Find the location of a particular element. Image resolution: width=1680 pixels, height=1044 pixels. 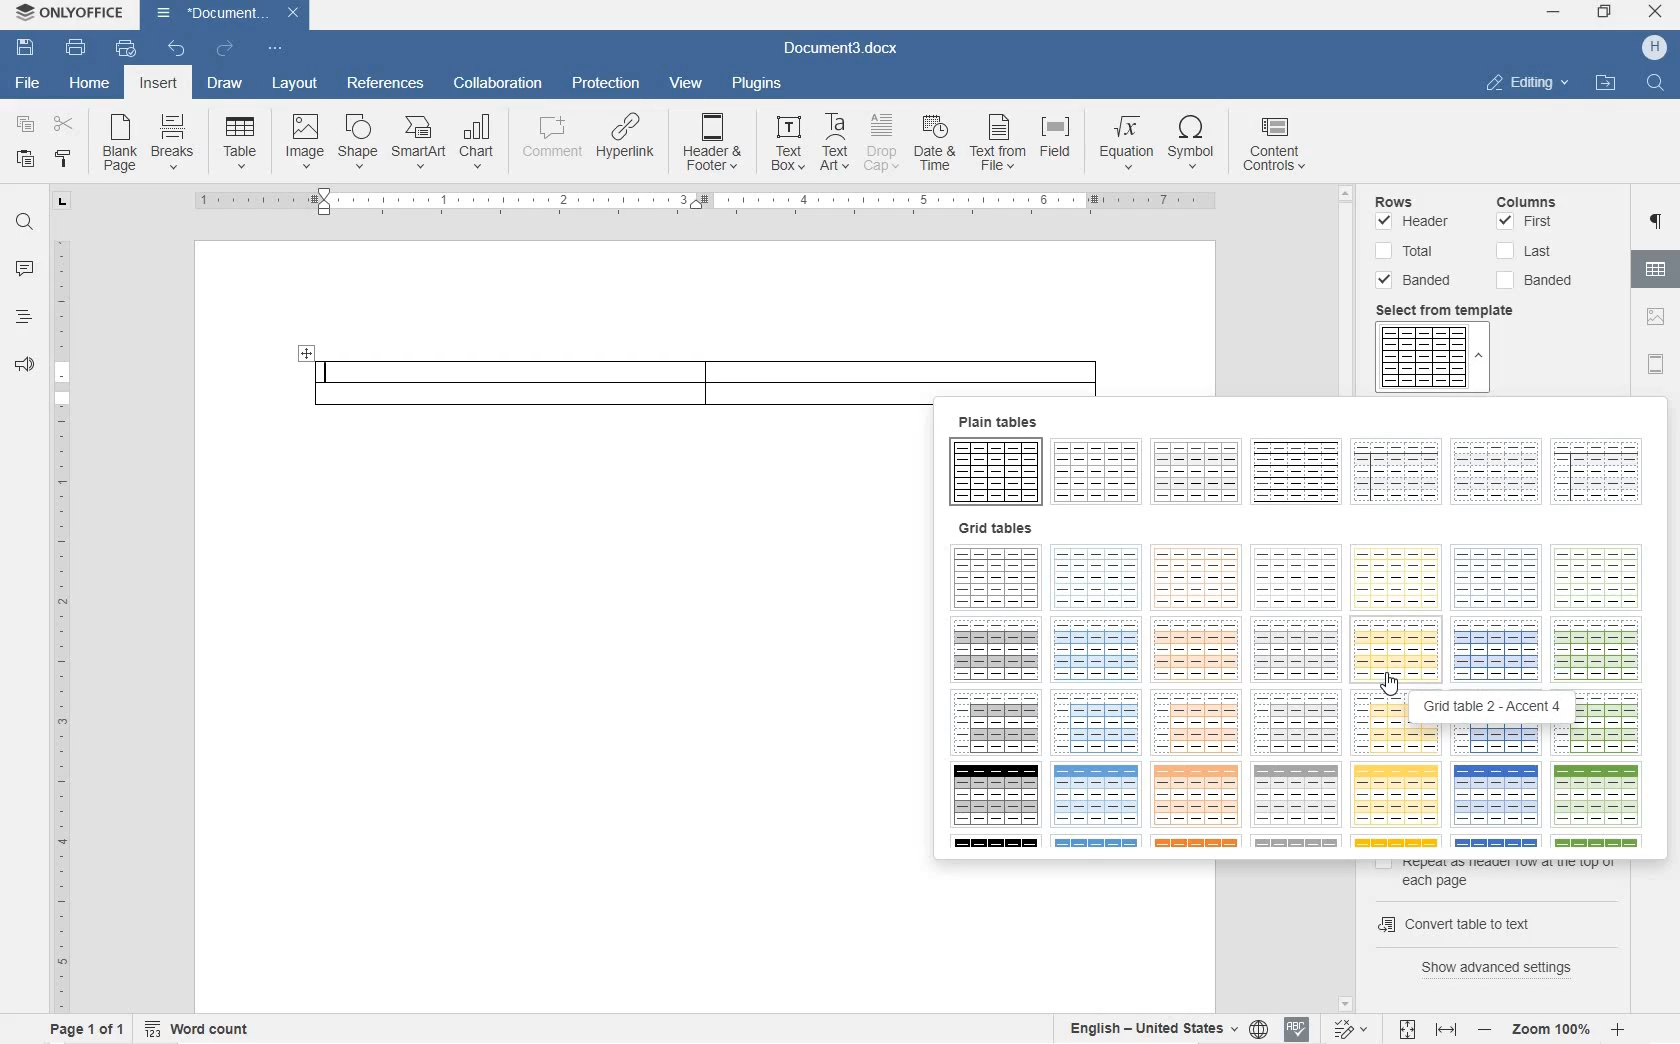

Equation is located at coordinates (1126, 141).